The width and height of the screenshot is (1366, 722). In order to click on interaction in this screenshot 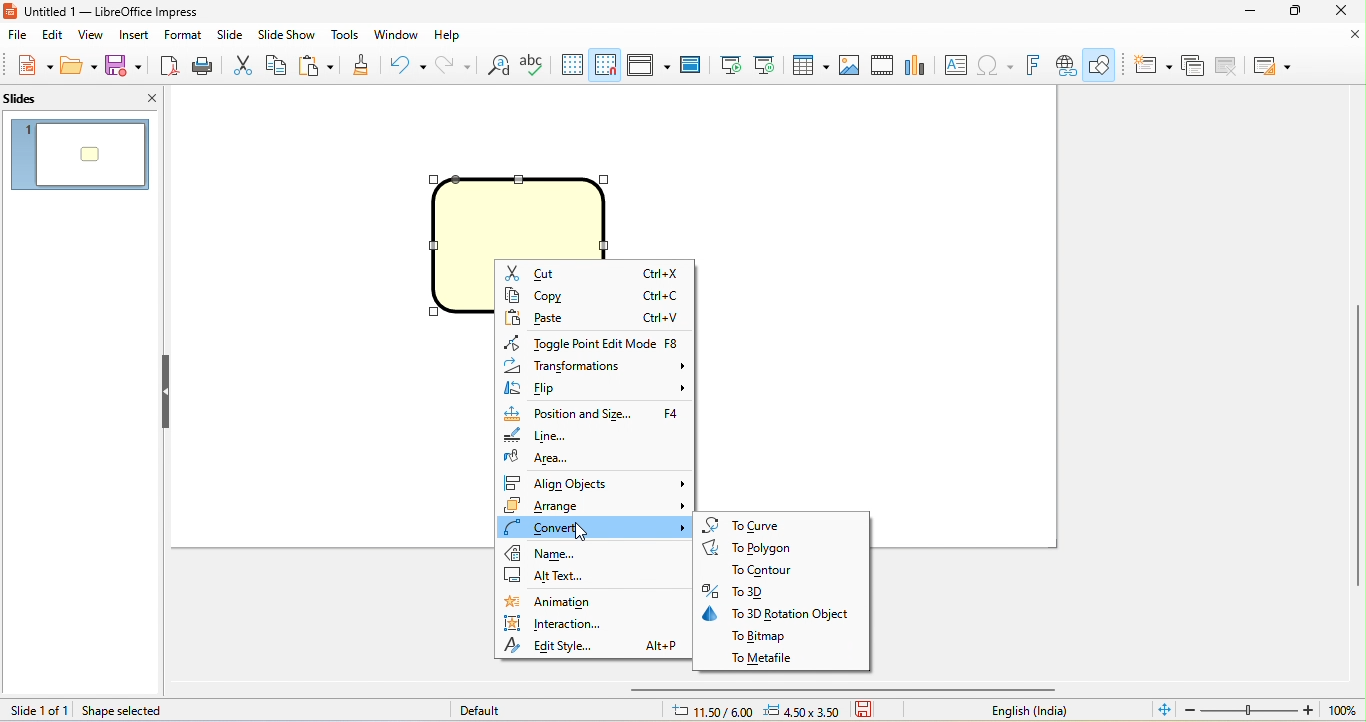, I will do `click(567, 625)`.